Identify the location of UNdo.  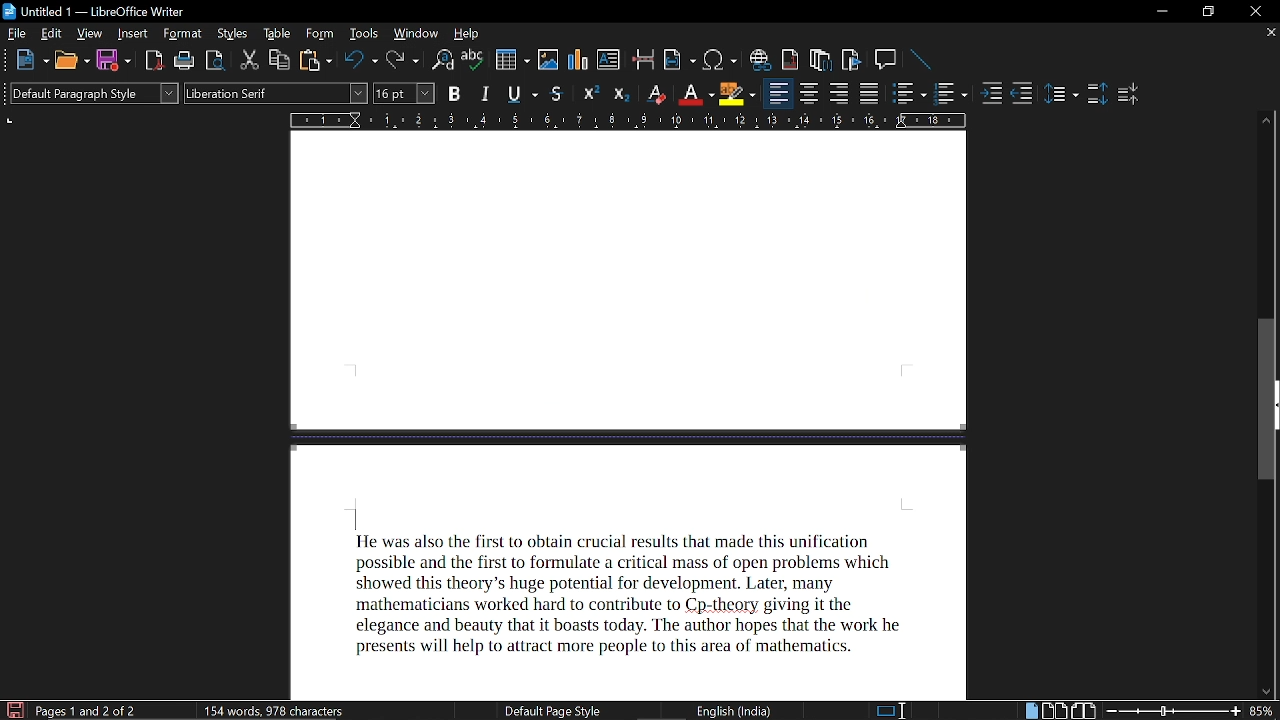
(362, 61).